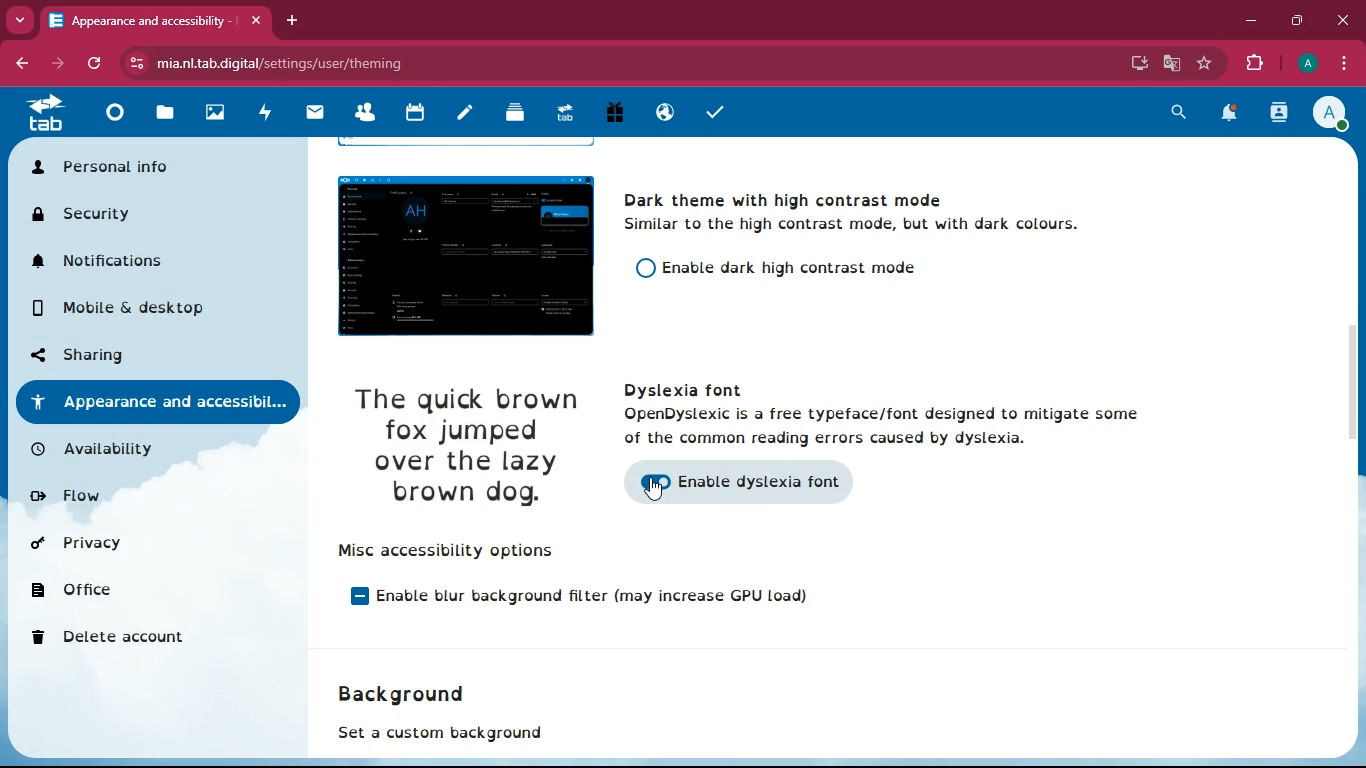 This screenshot has height=768, width=1366. Describe the element at coordinates (98, 63) in the screenshot. I see `refresh` at that location.